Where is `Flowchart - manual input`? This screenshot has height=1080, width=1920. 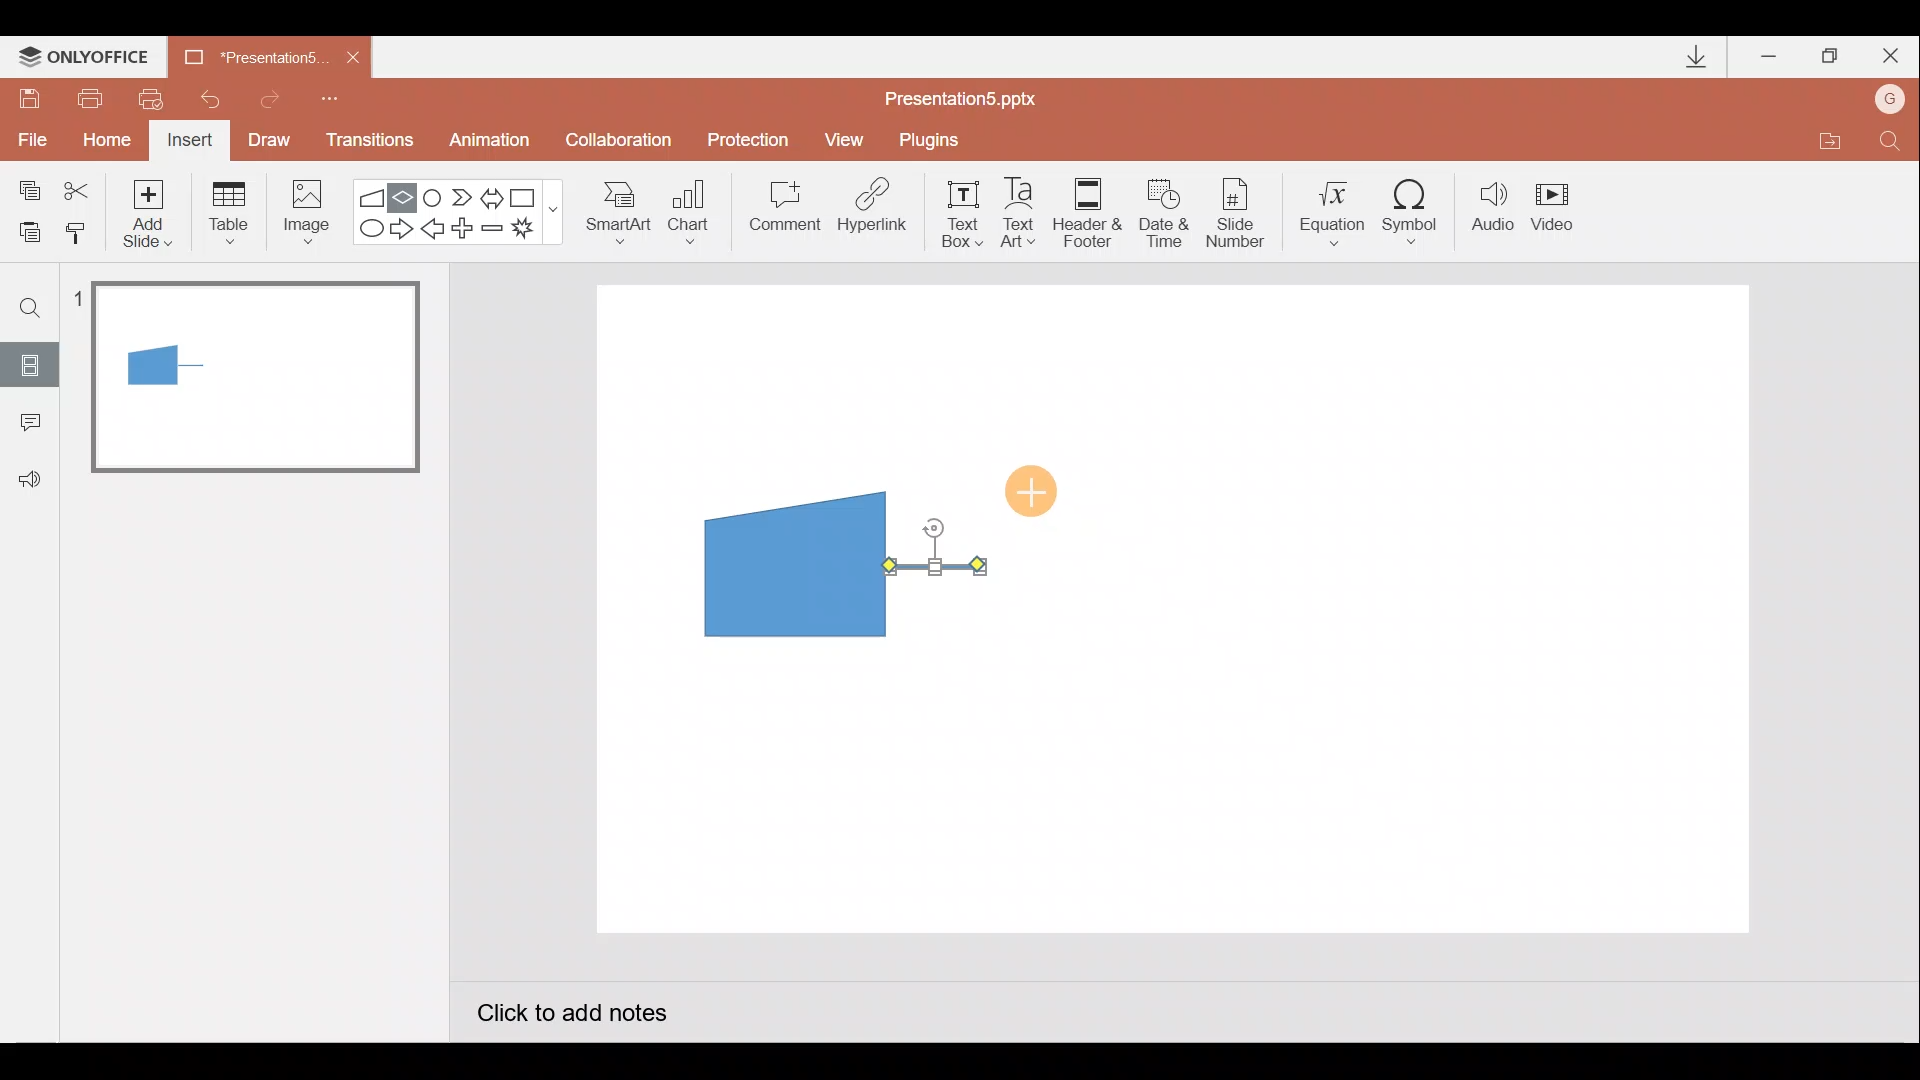
Flowchart - manual input is located at coordinates (374, 195).